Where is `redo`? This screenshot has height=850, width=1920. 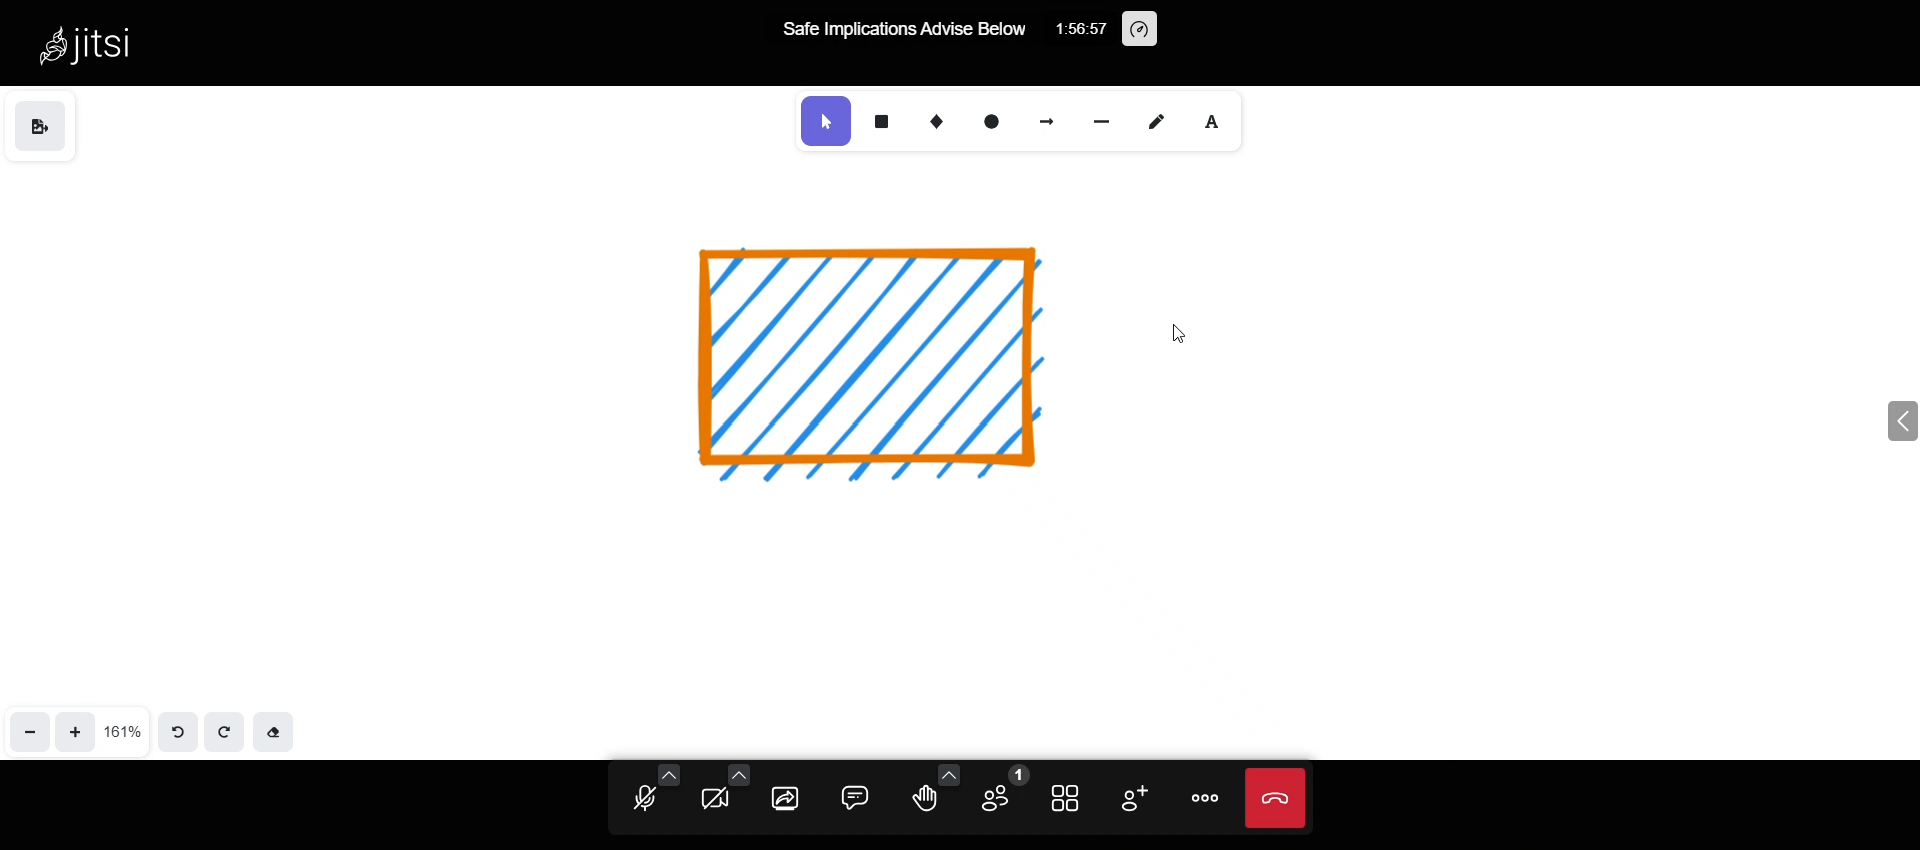 redo is located at coordinates (226, 726).